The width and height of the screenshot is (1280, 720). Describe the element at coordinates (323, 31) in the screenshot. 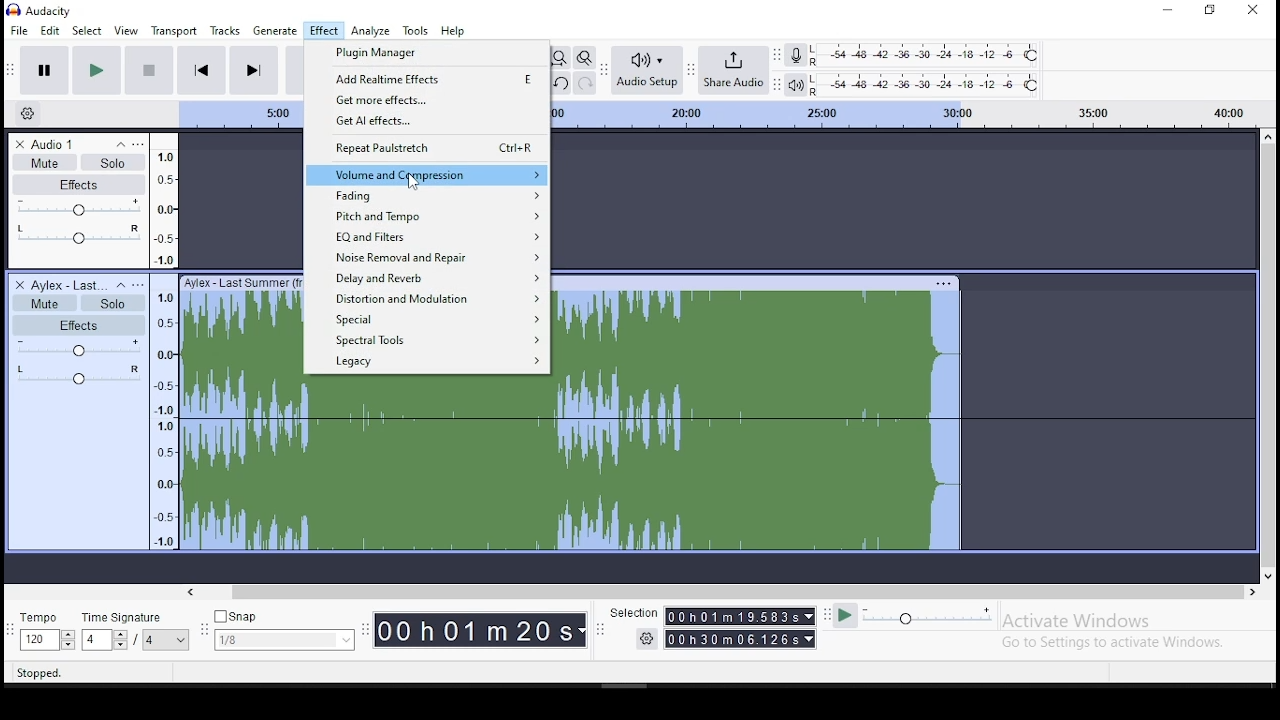

I see `effect` at that location.